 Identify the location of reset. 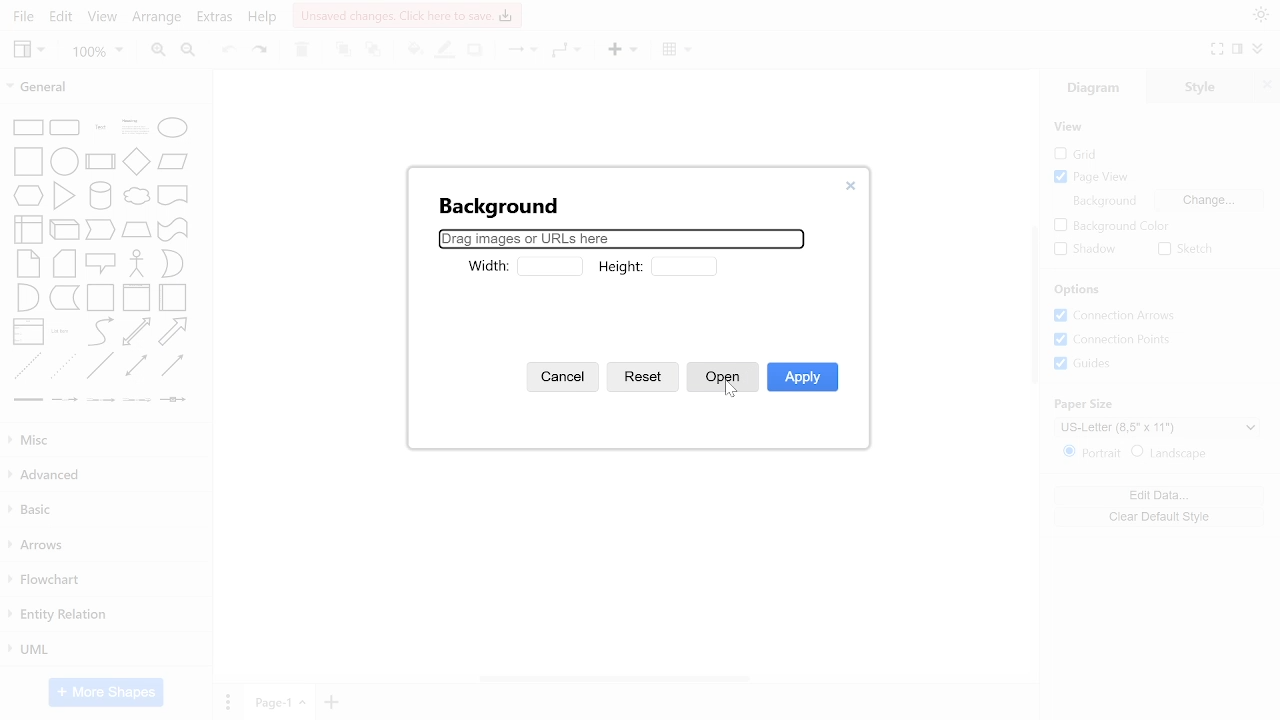
(644, 380).